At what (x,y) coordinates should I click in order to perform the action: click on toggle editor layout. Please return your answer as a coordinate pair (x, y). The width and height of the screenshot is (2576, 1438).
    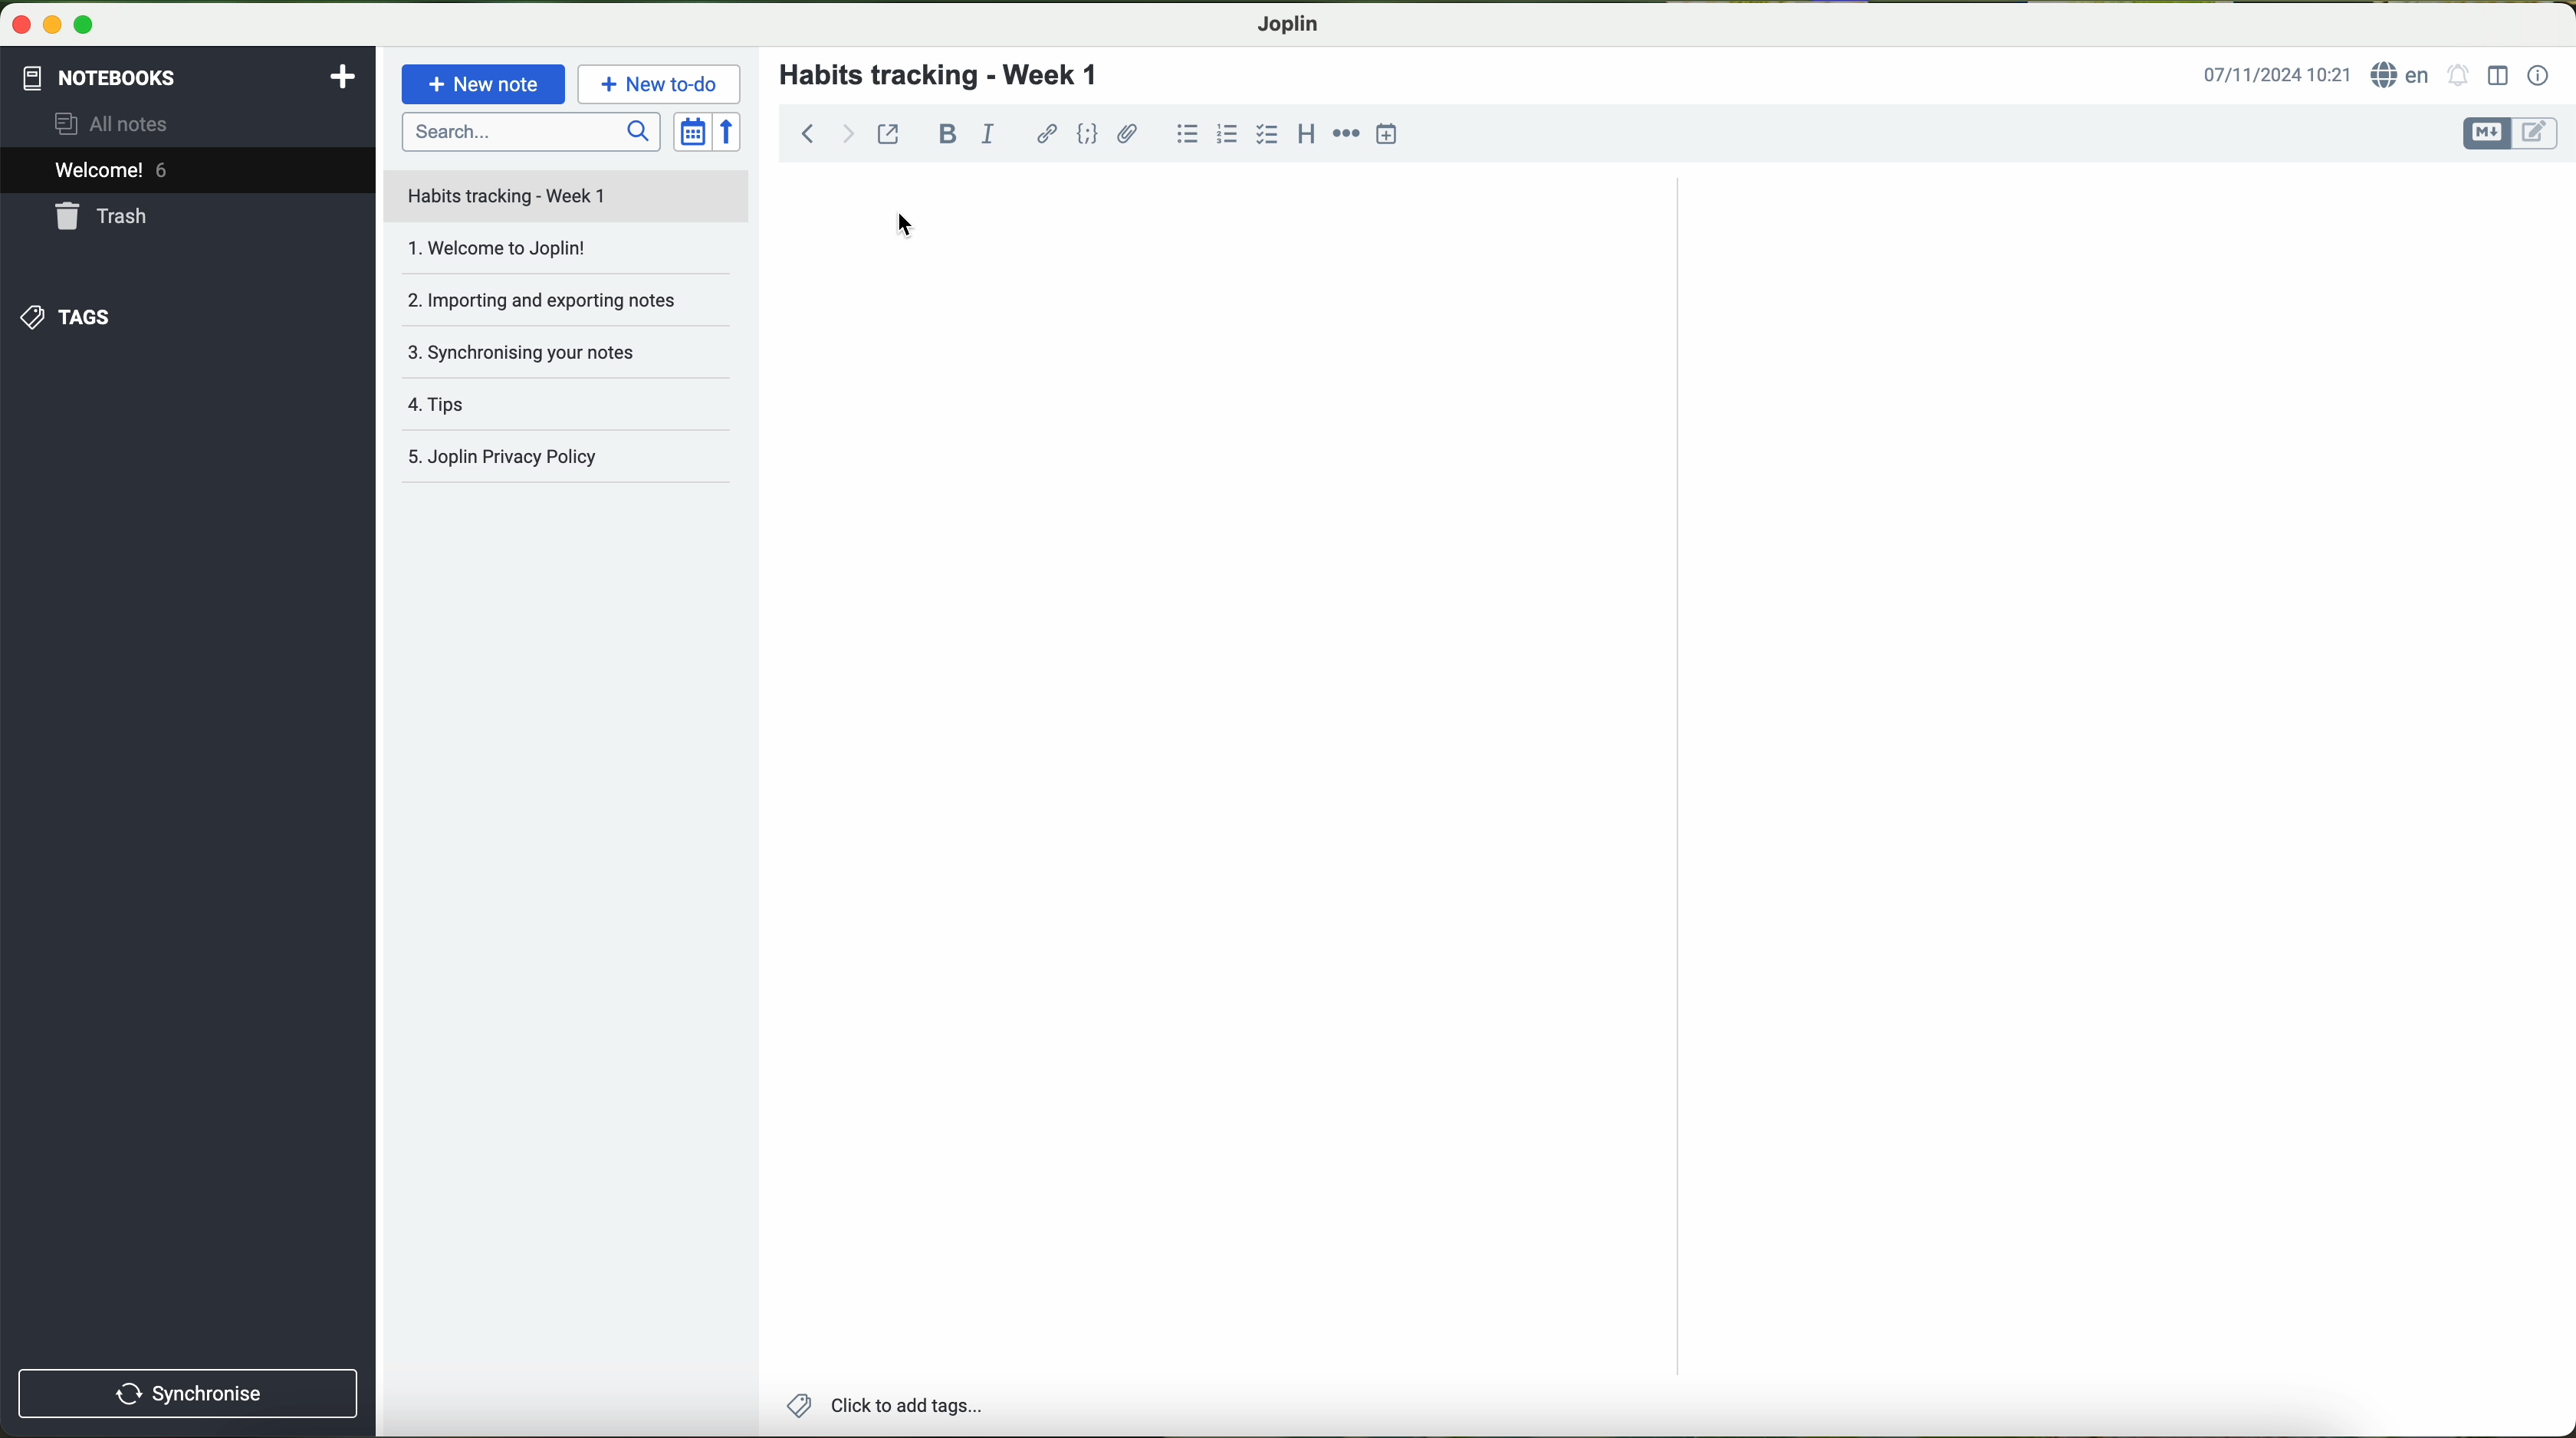
    Looking at the image, I should click on (2499, 76).